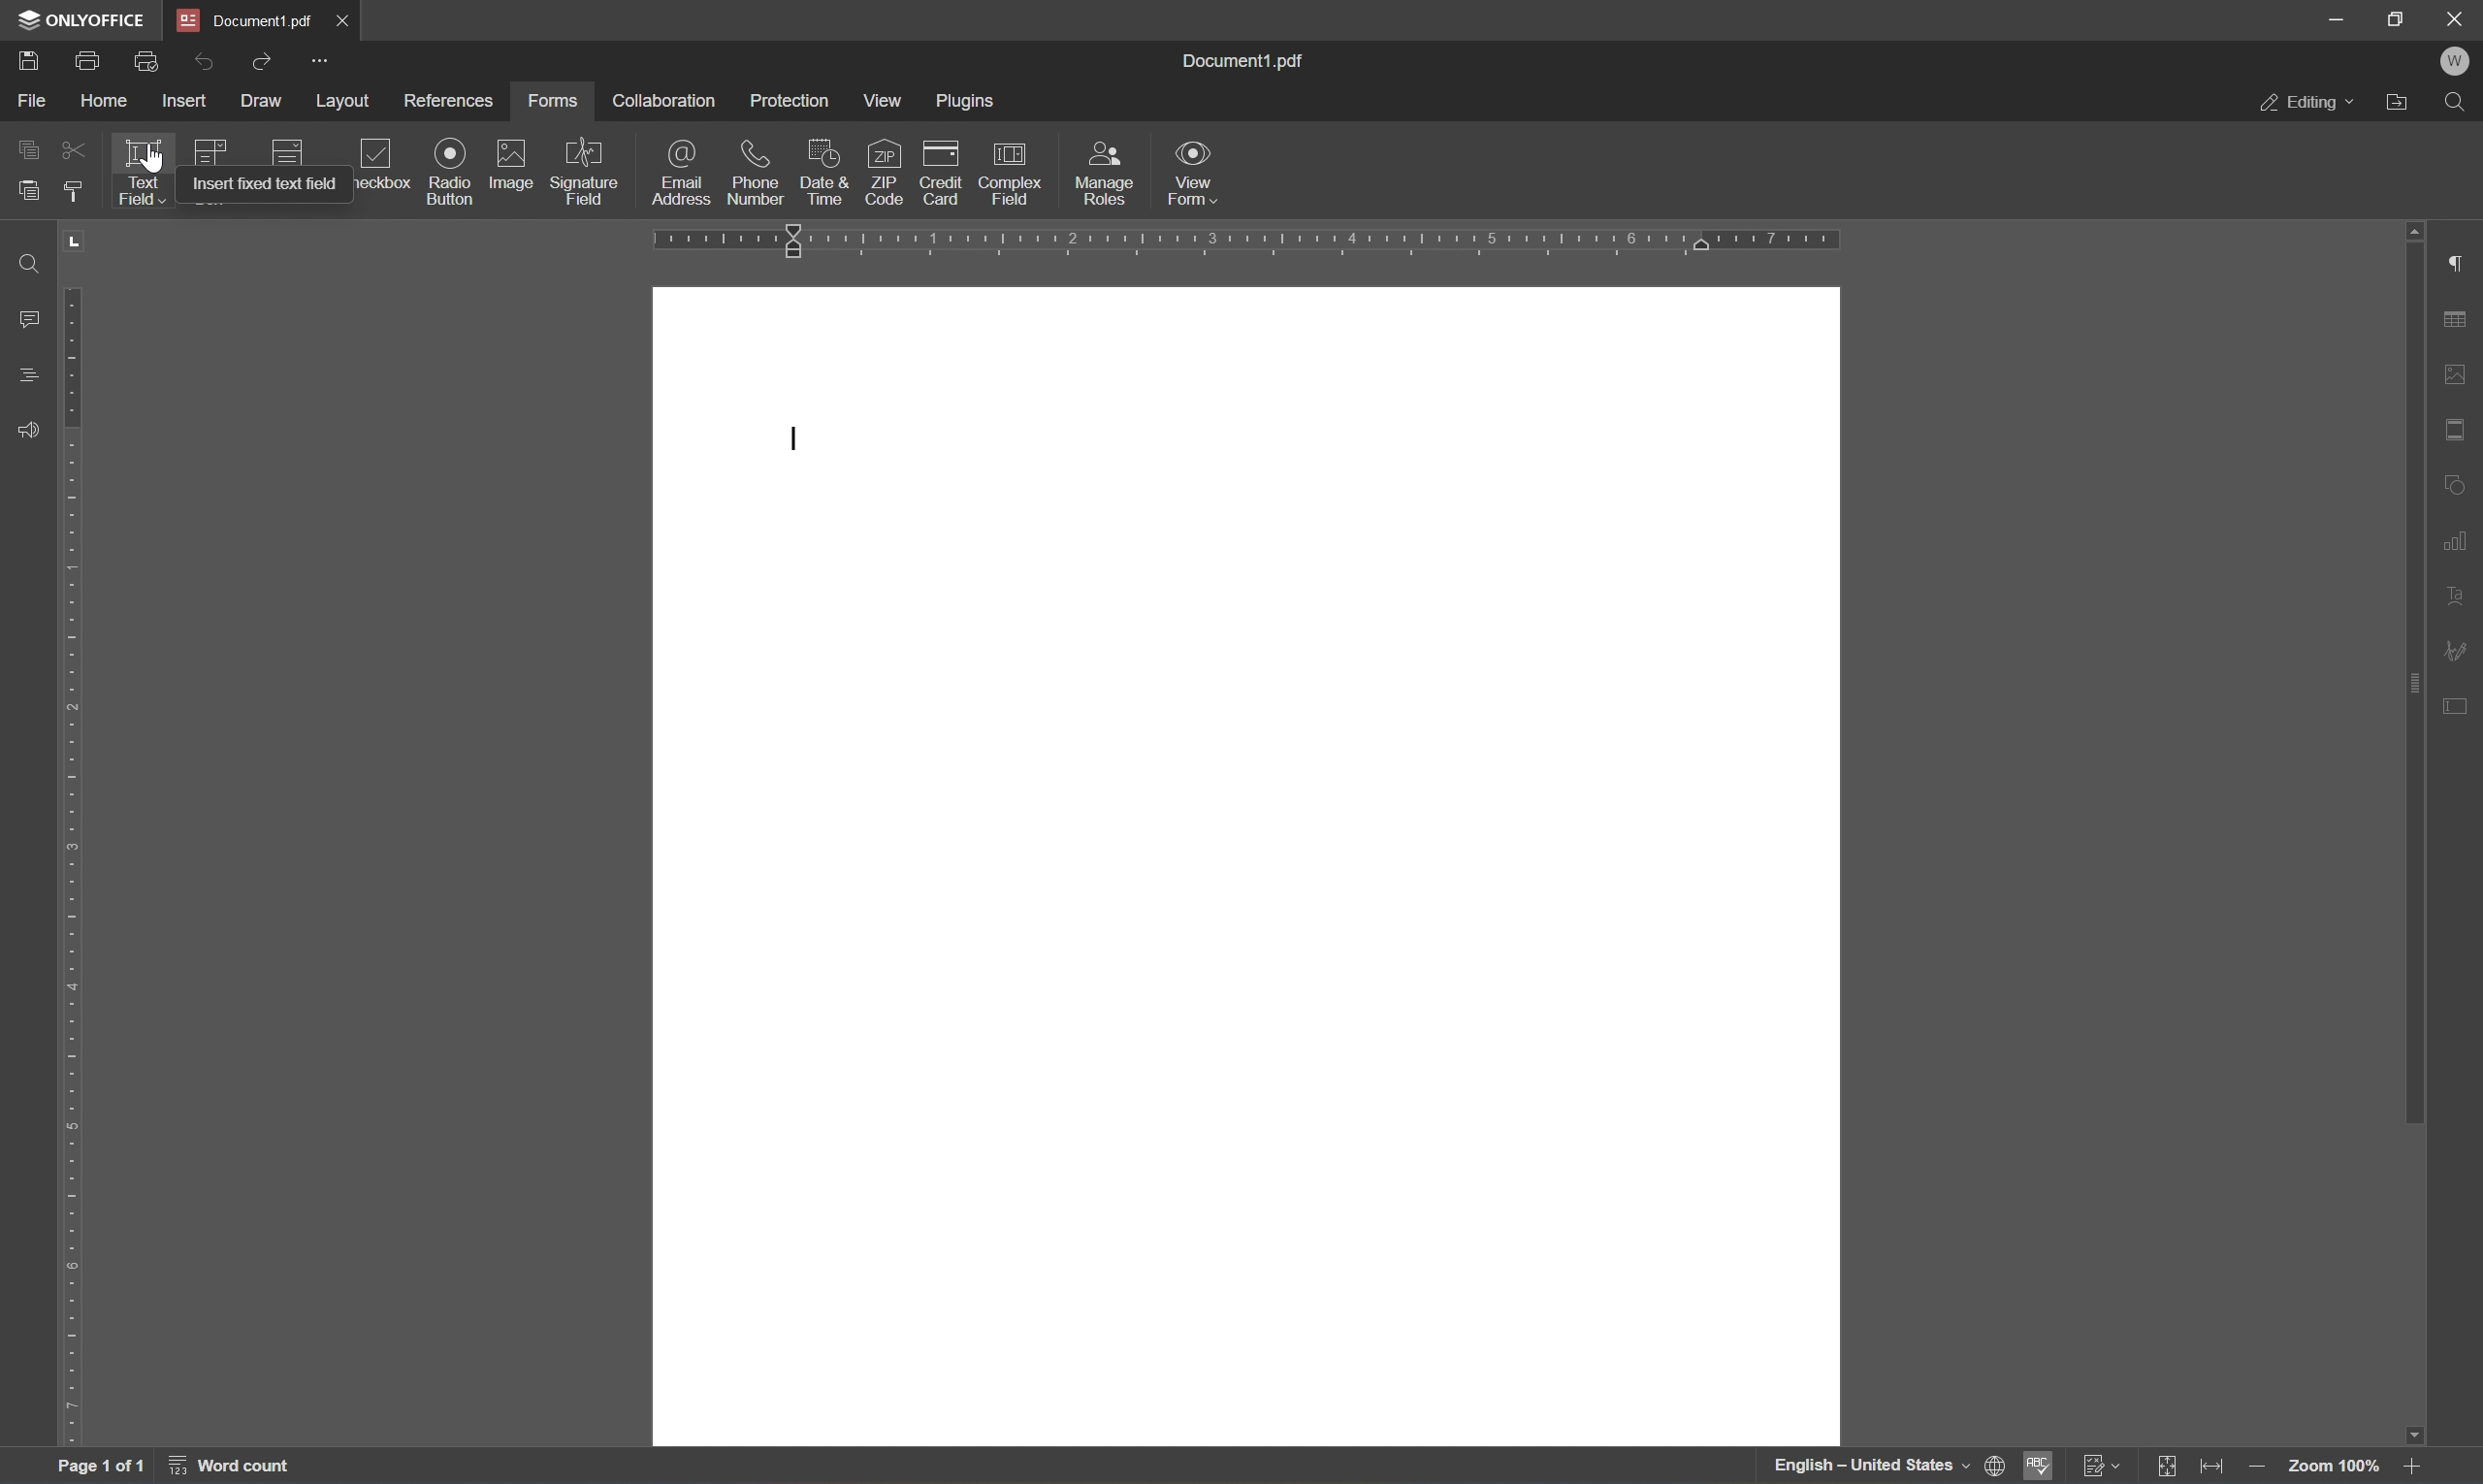 This screenshot has height=1484, width=2483. I want to click on image settings, so click(2460, 373).